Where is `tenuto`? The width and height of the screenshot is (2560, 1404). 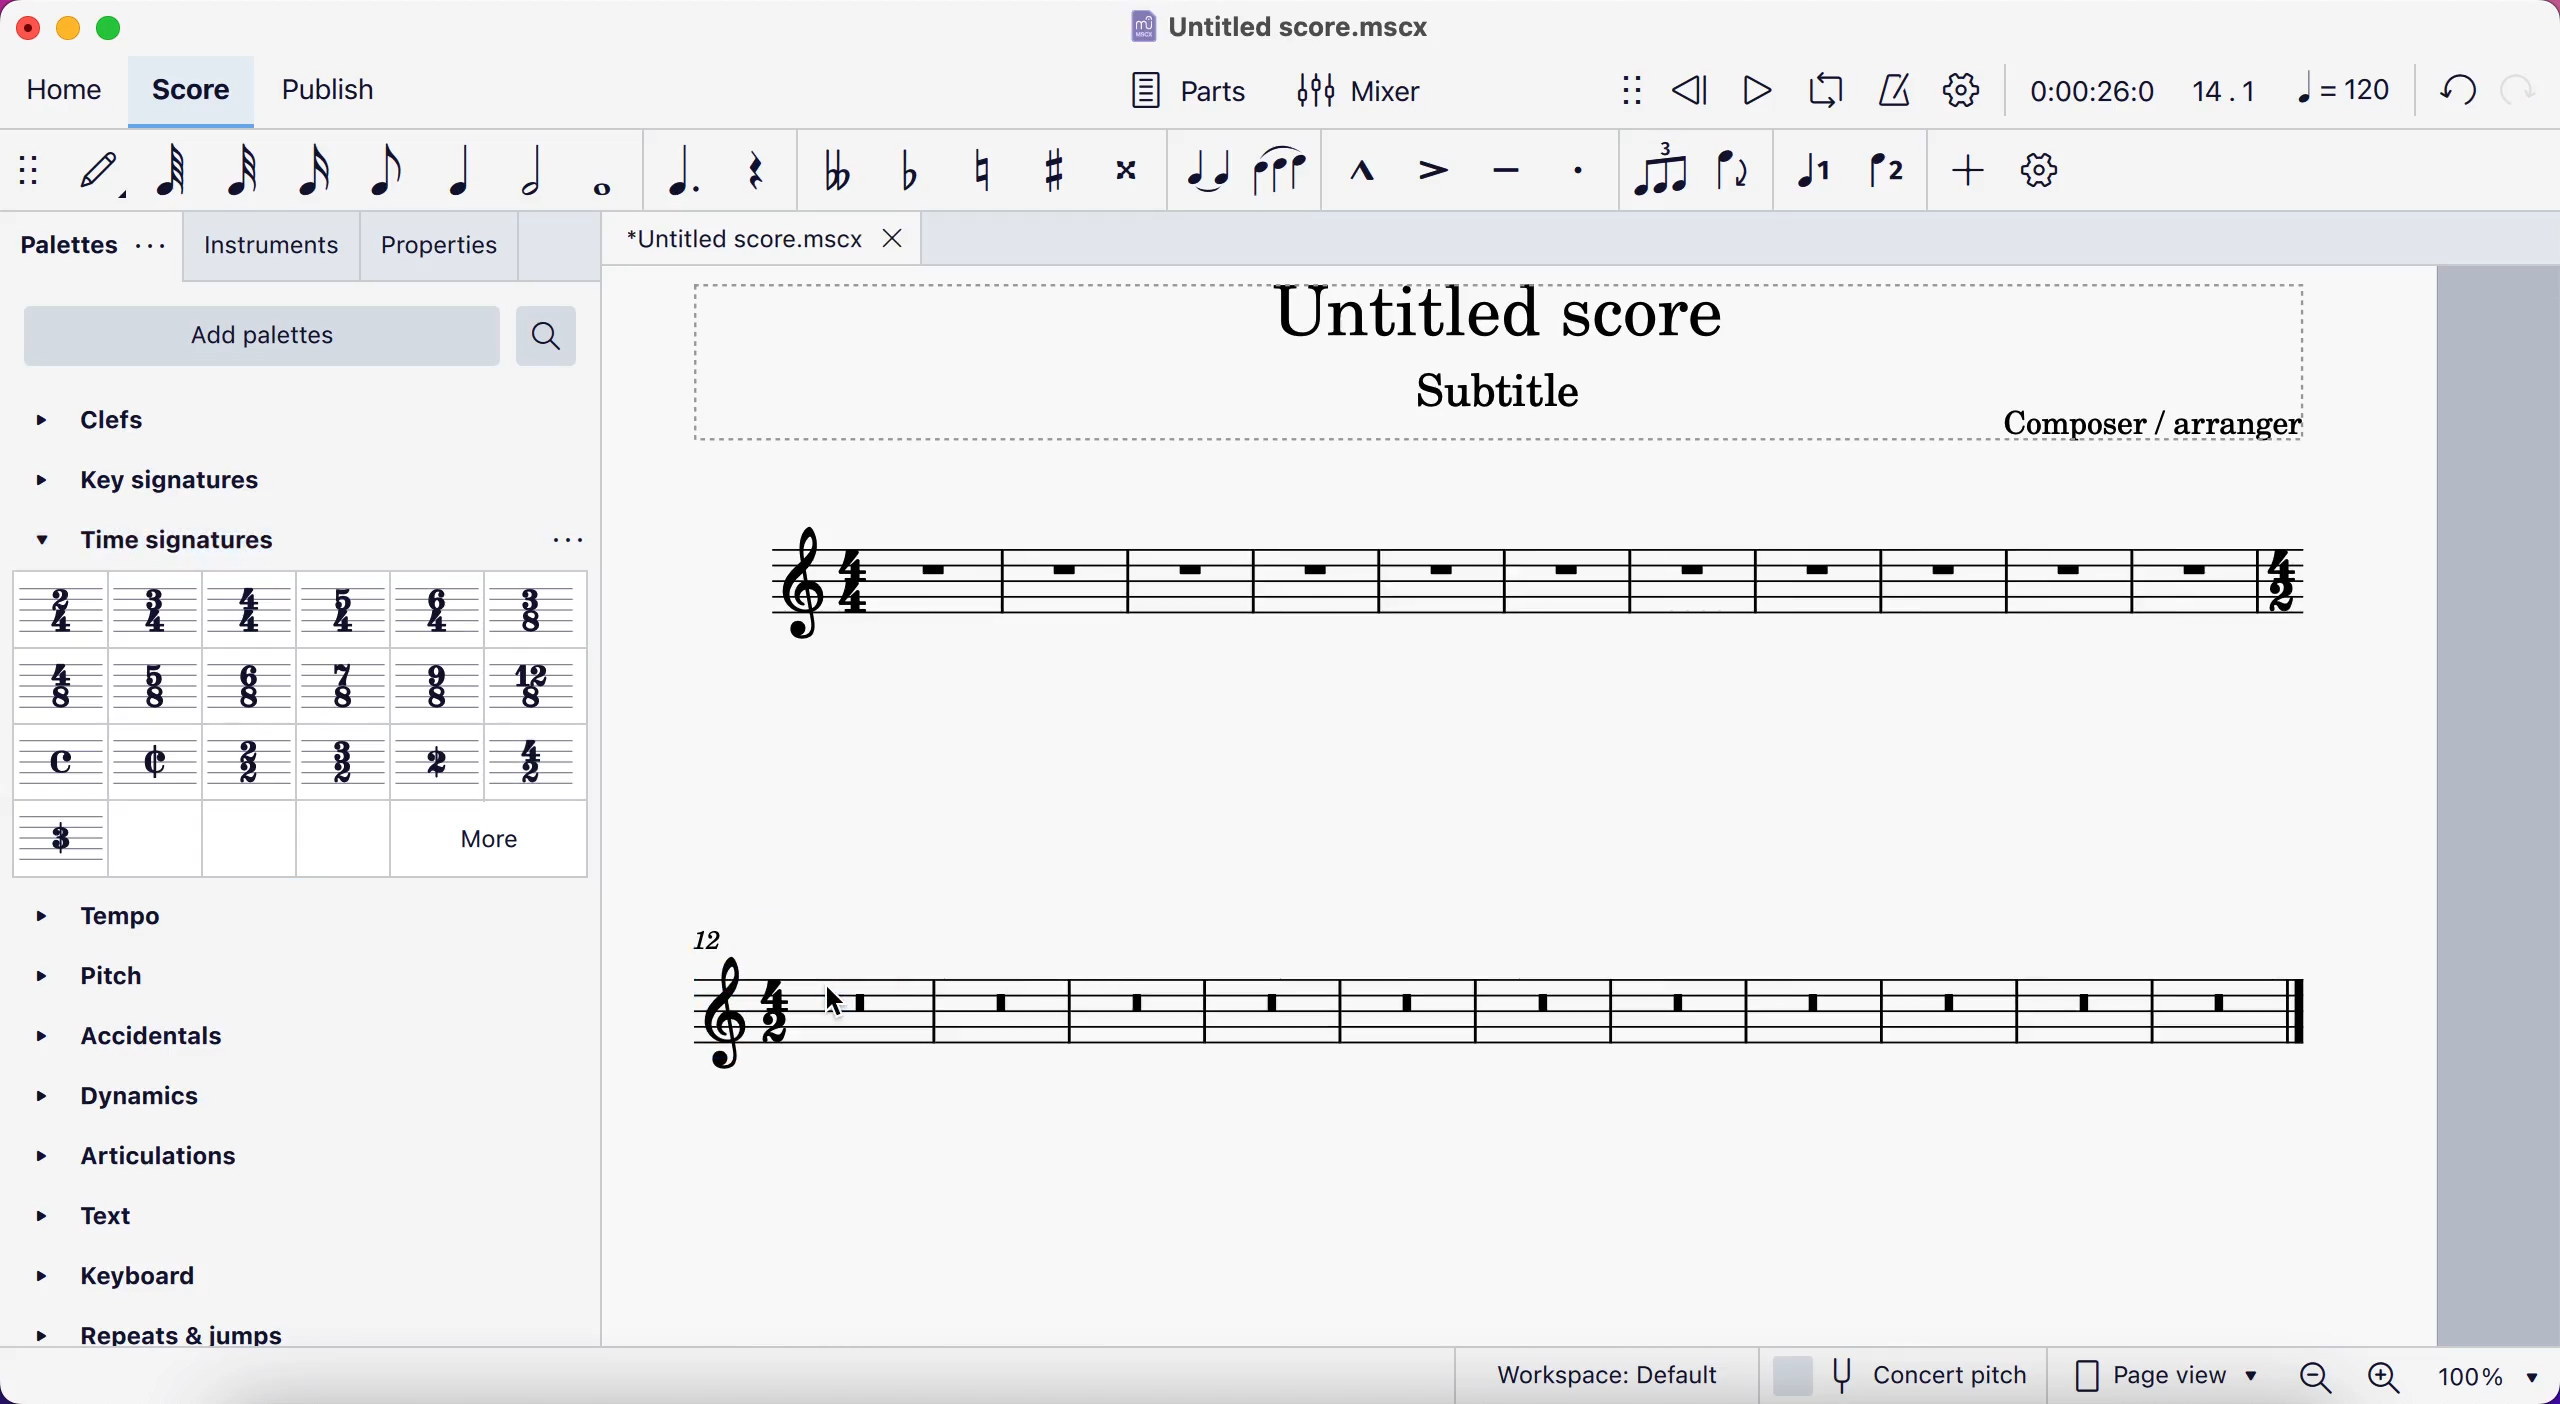 tenuto is located at coordinates (1498, 170).